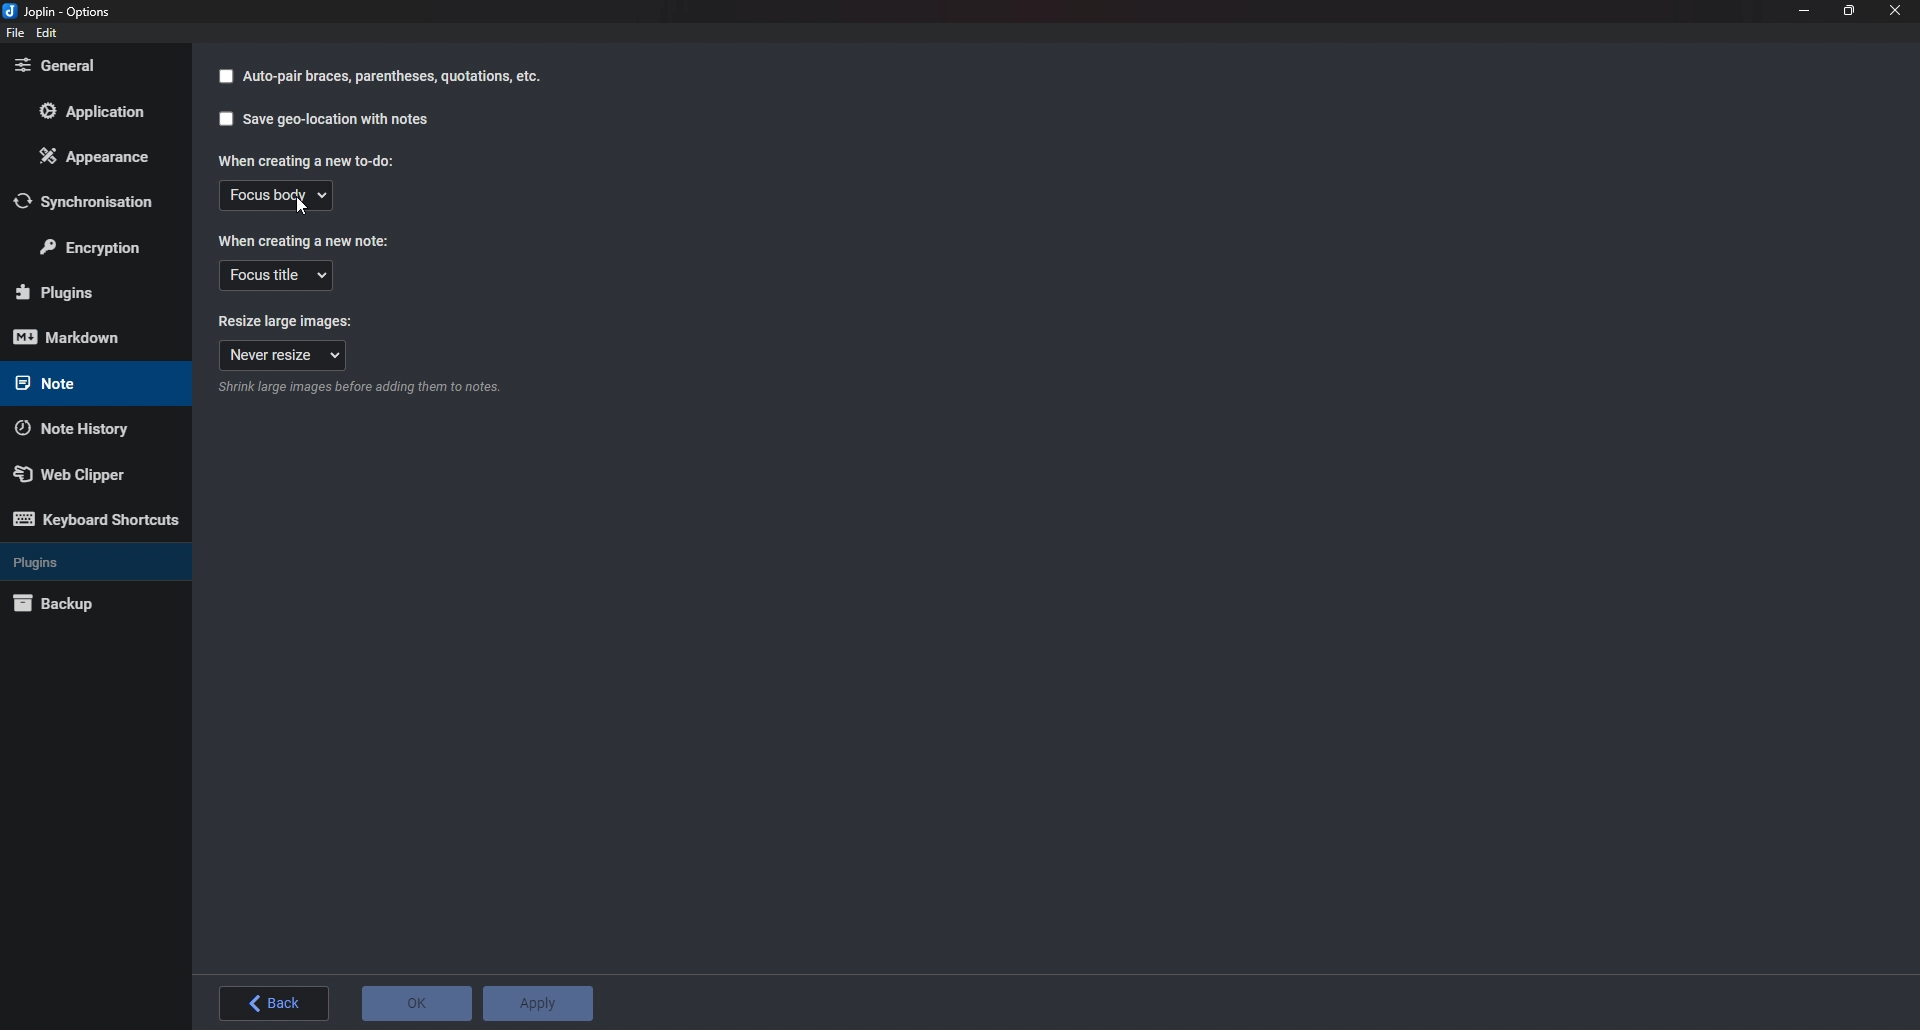  What do you see at coordinates (306, 240) in the screenshot?
I see `When creating a new note` at bounding box center [306, 240].